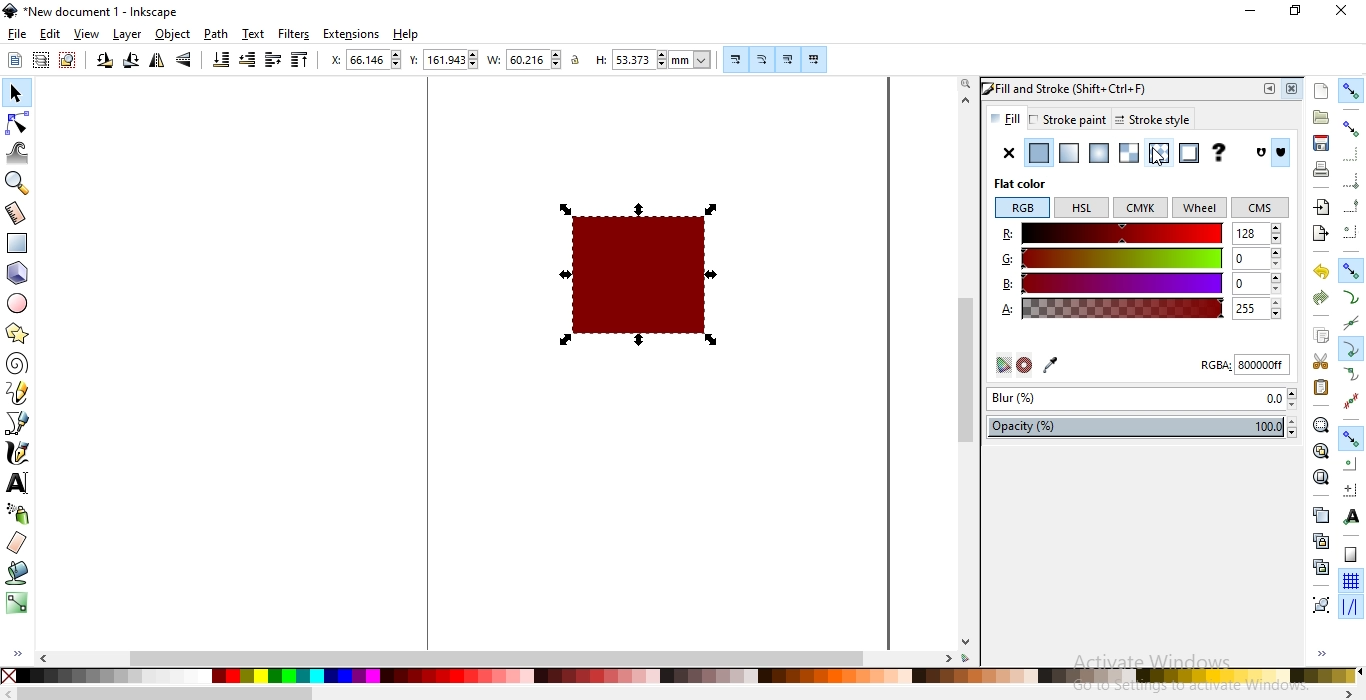  I want to click on deselect any selected objects or nodes, so click(66, 61).